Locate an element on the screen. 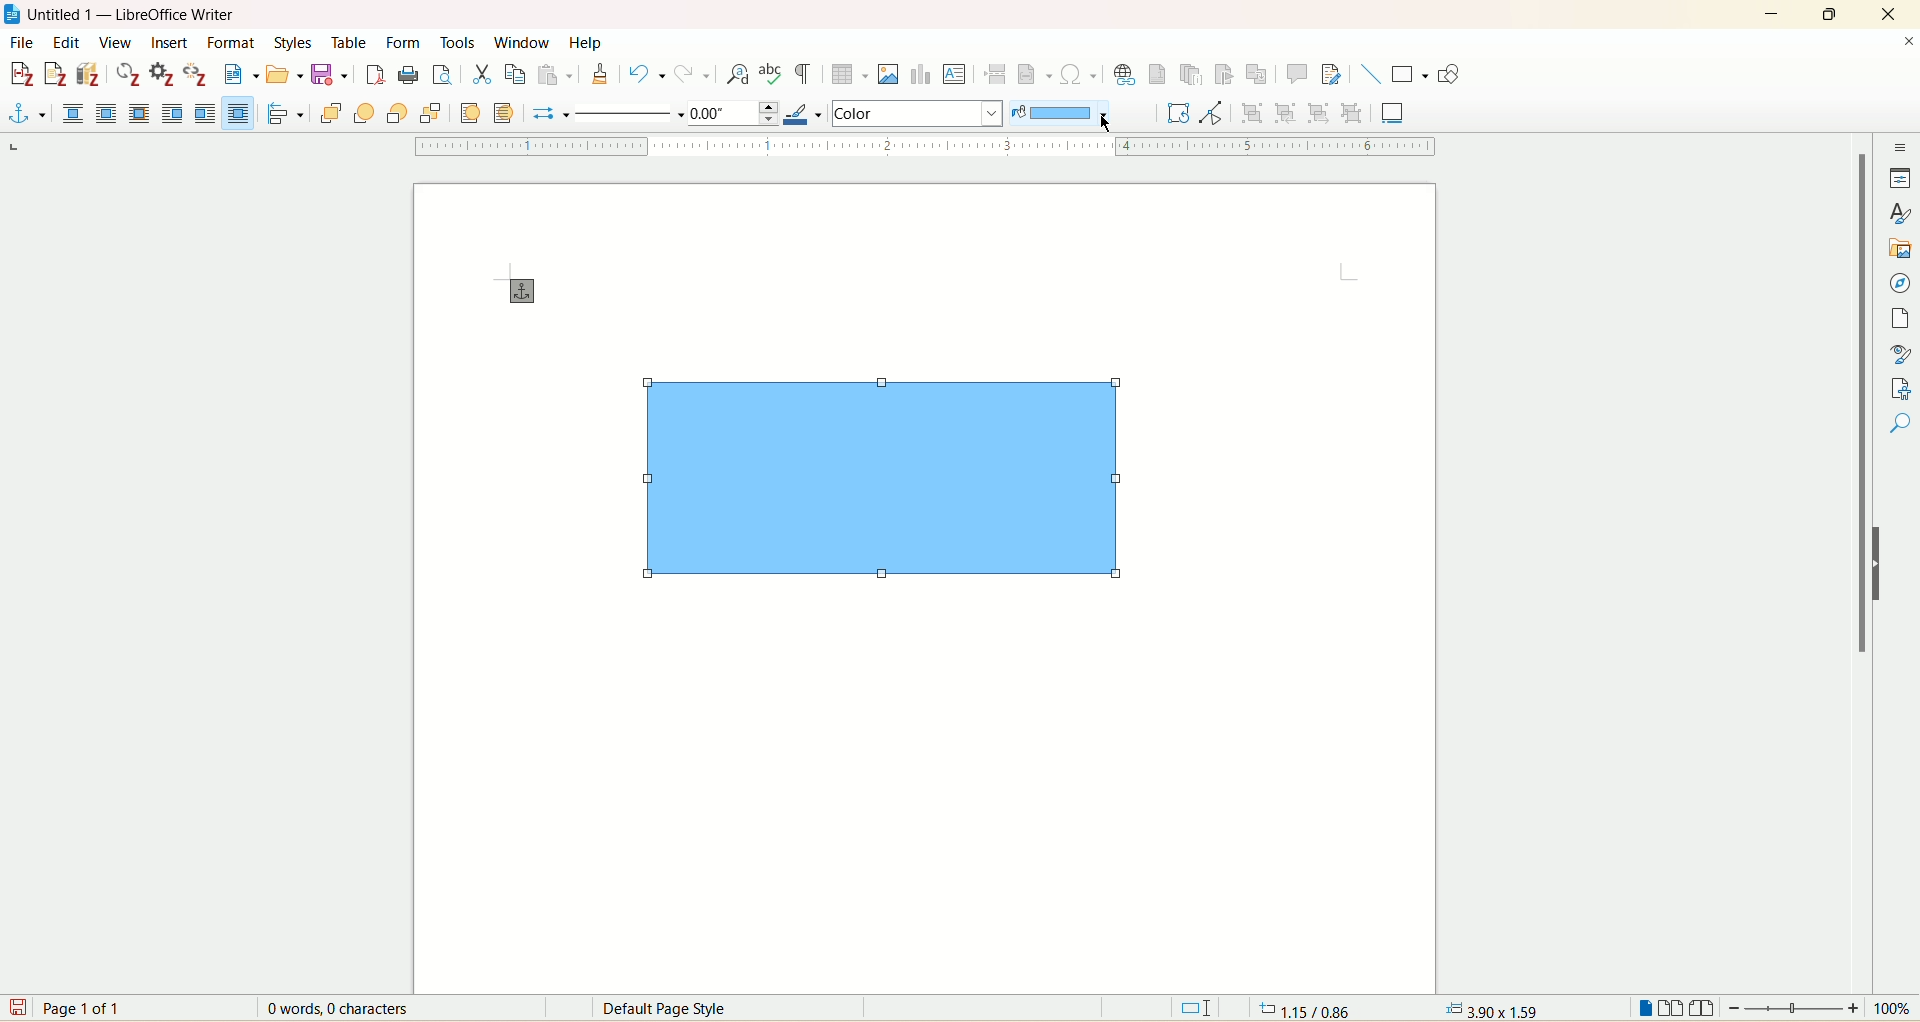 The image size is (1920, 1022). accessibility check is located at coordinates (1899, 424).